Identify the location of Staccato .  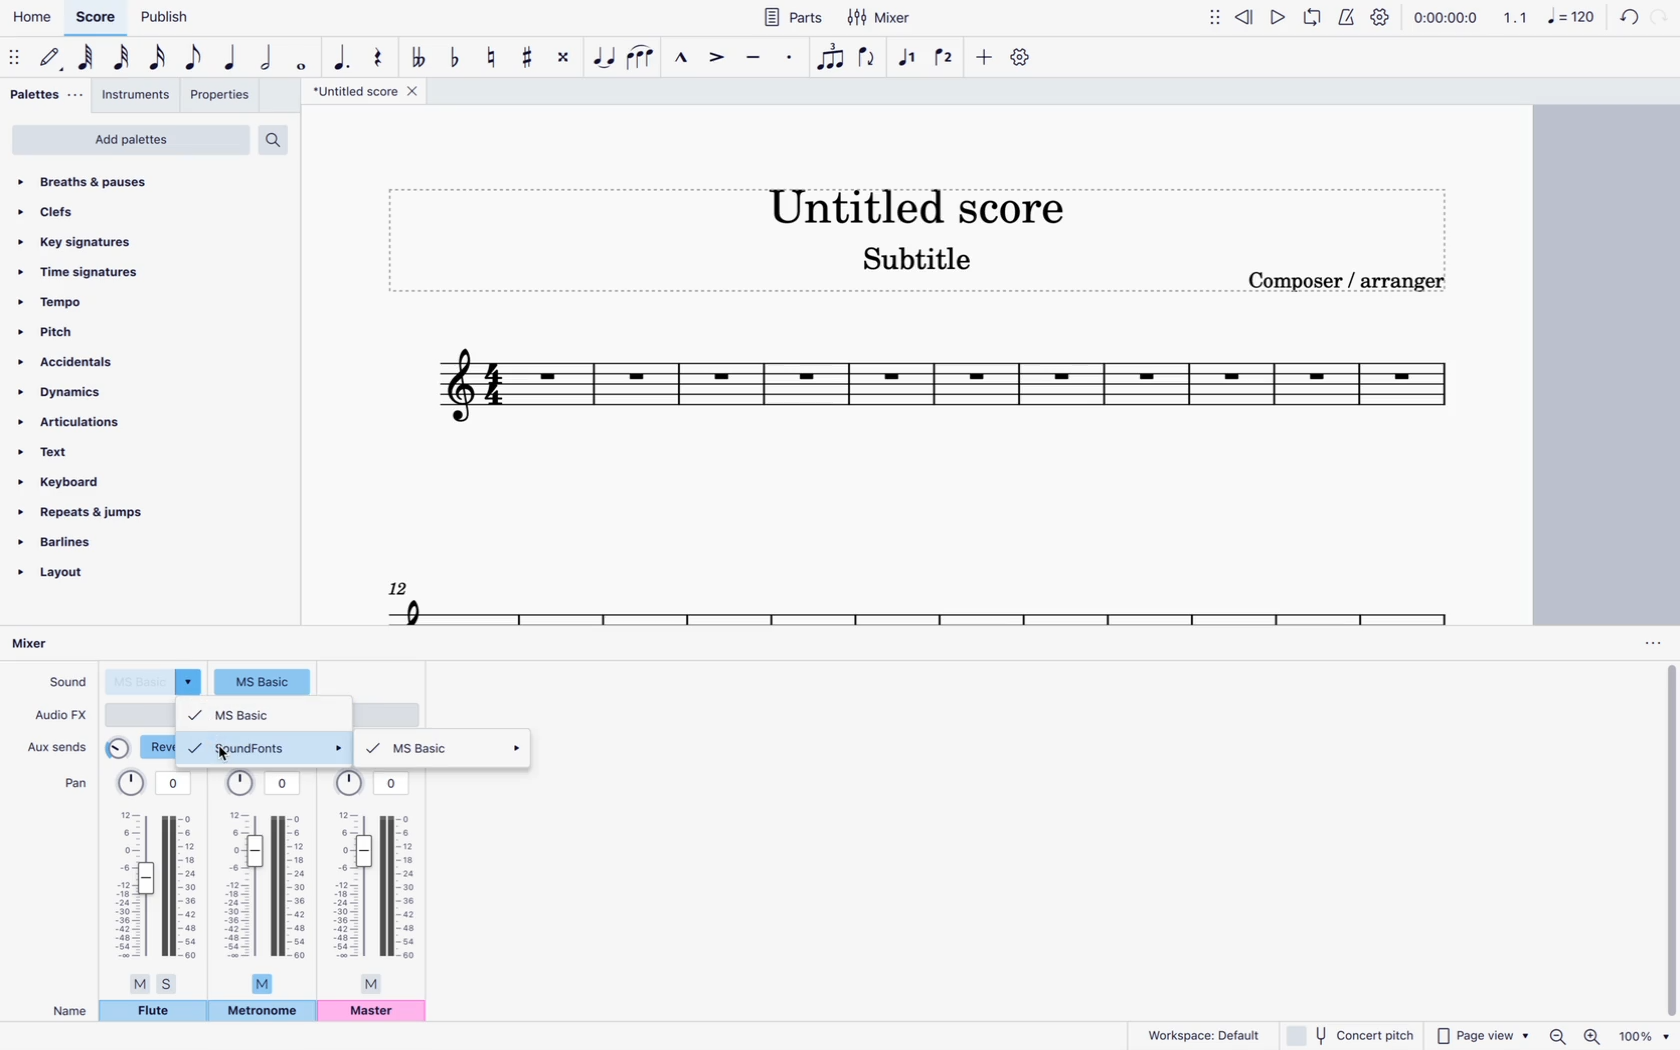
(792, 55).